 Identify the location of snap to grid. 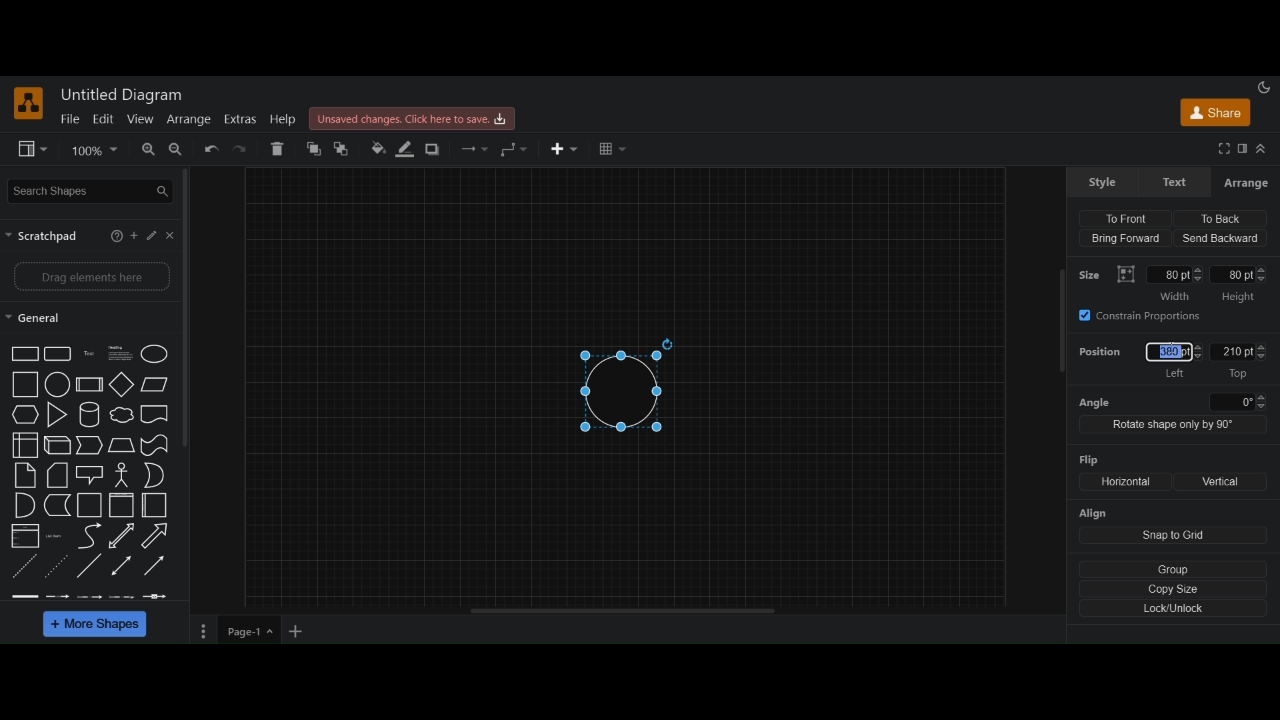
(1174, 536).